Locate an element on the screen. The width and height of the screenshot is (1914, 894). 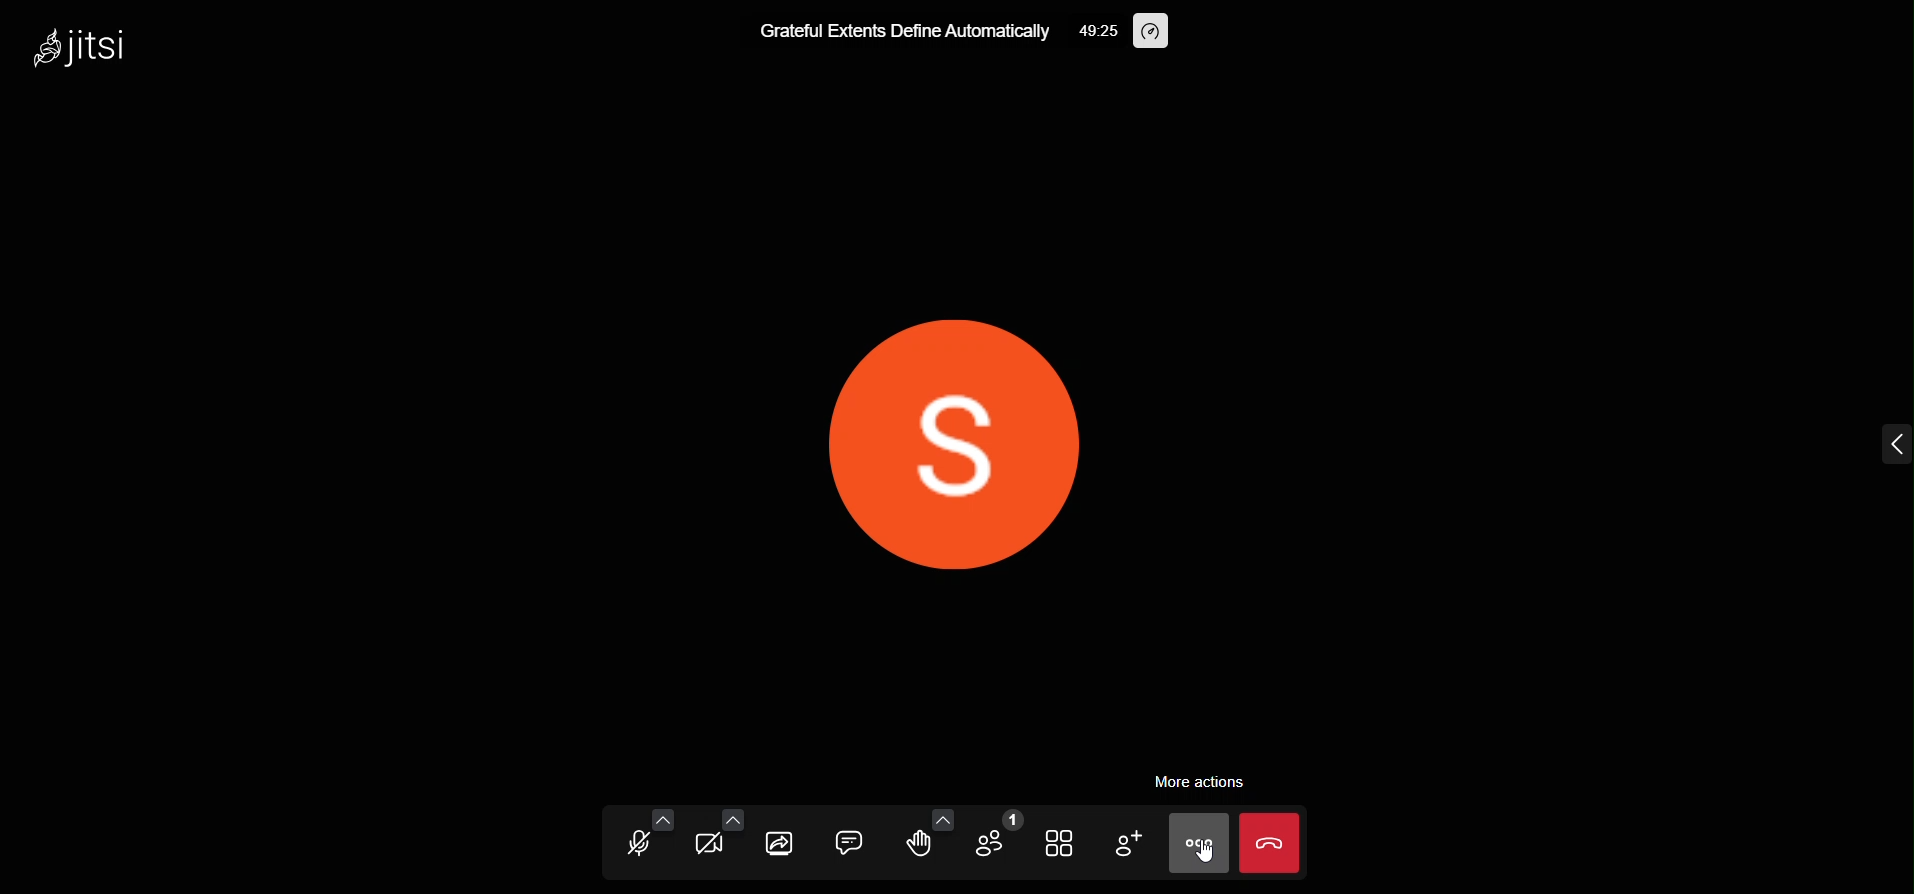
tile view is located at coordinates (1057, 838).